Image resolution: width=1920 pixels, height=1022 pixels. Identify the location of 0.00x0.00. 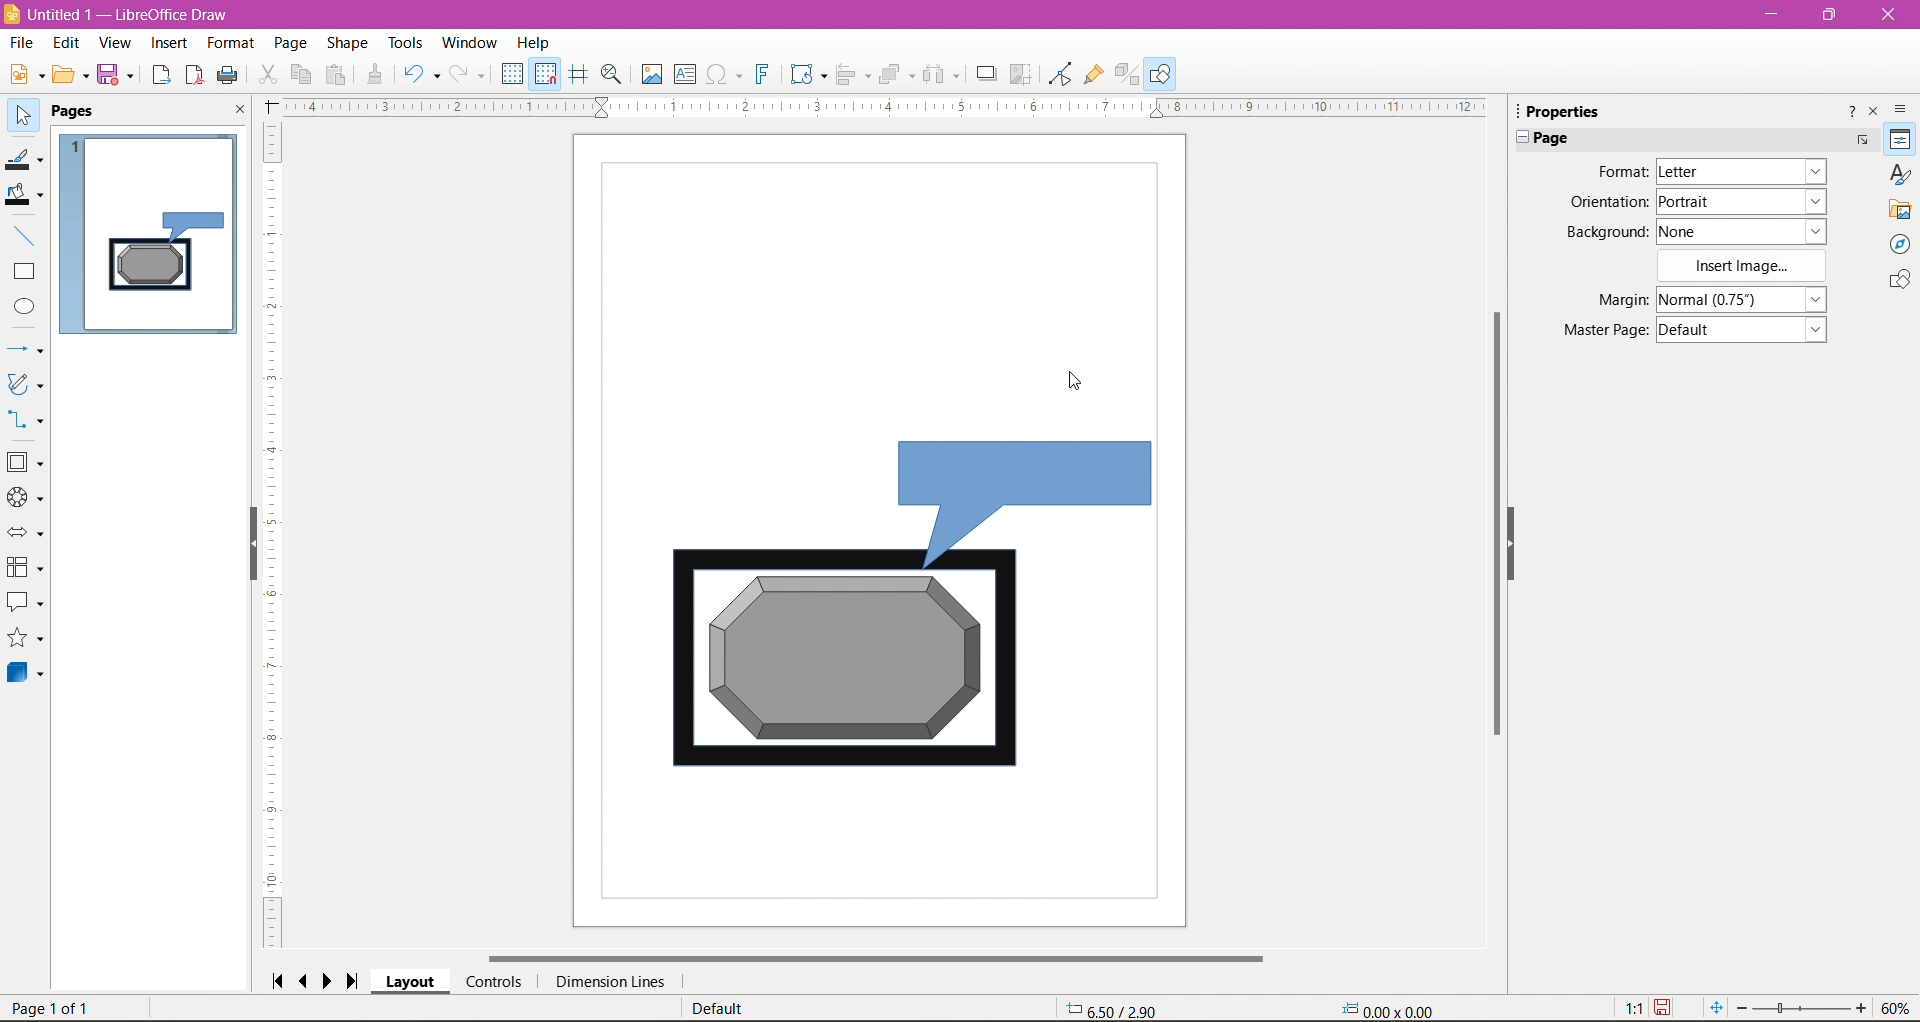
(1393, 1009).